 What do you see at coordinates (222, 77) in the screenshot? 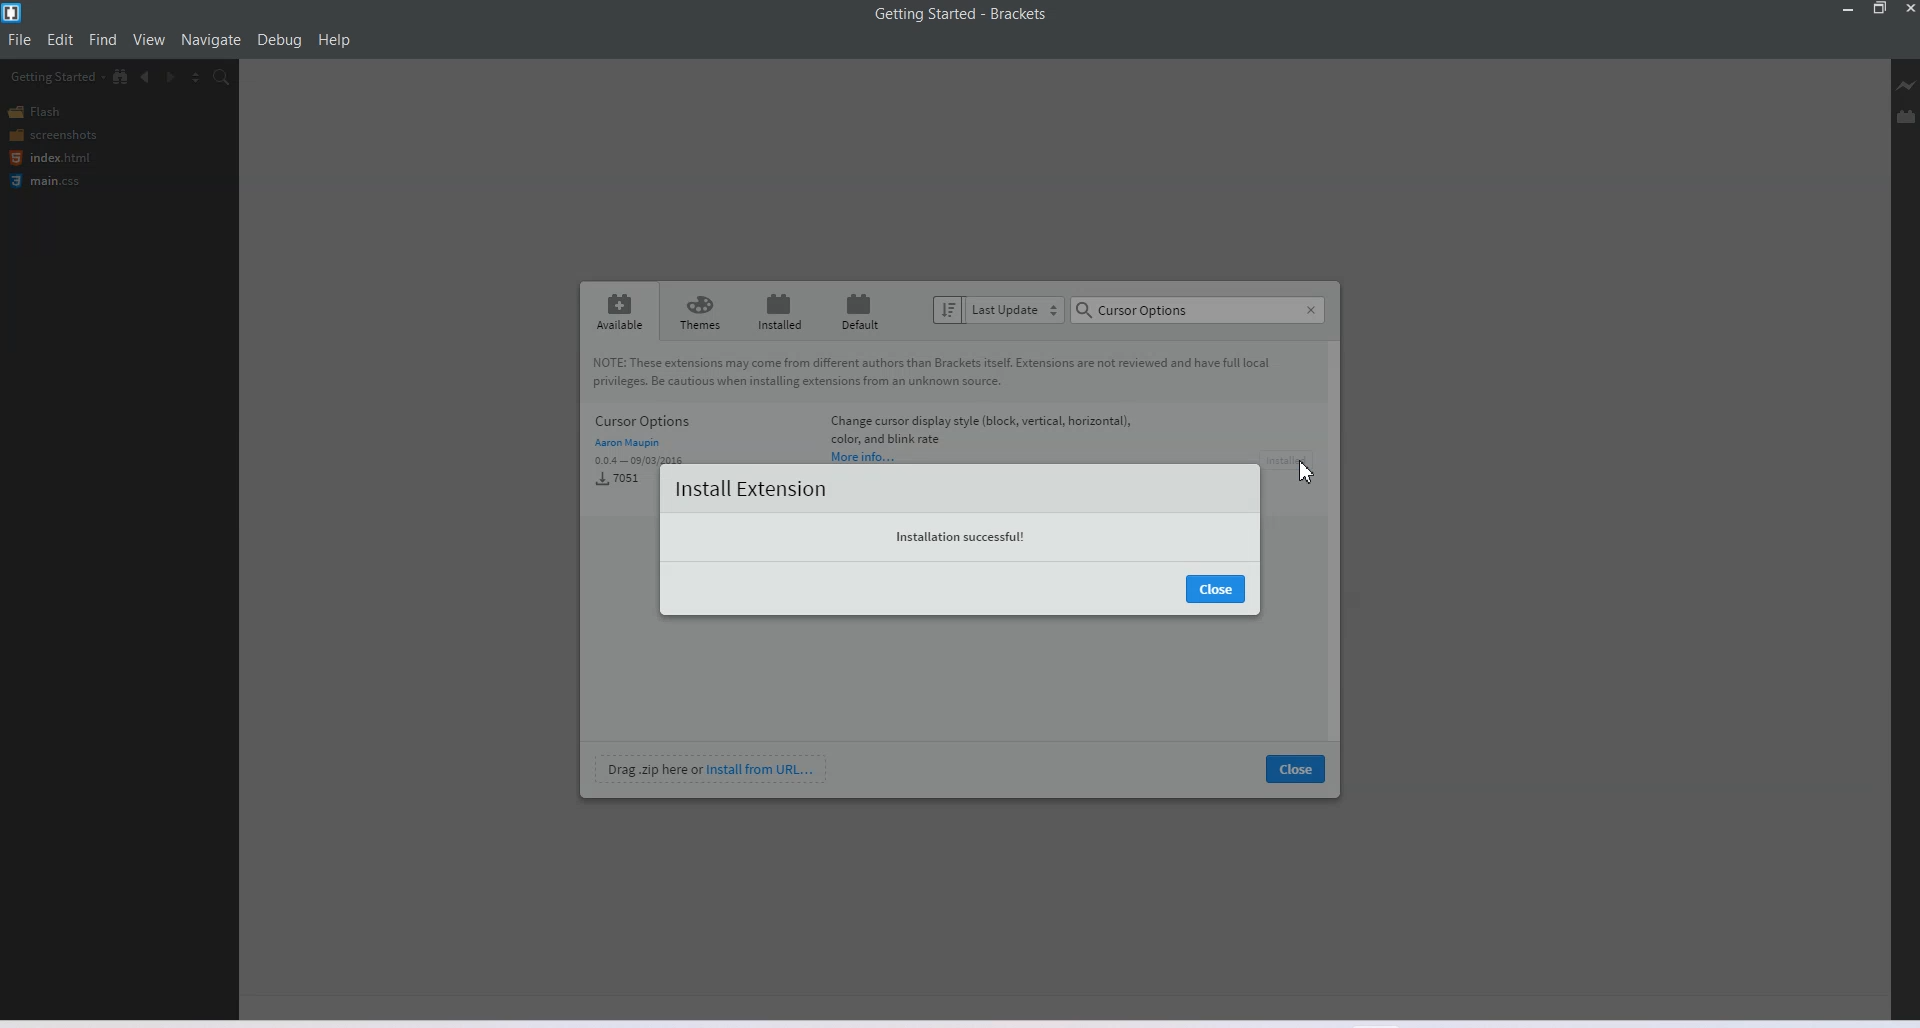
I see `Find in Files` at bounding box center [222, 77].